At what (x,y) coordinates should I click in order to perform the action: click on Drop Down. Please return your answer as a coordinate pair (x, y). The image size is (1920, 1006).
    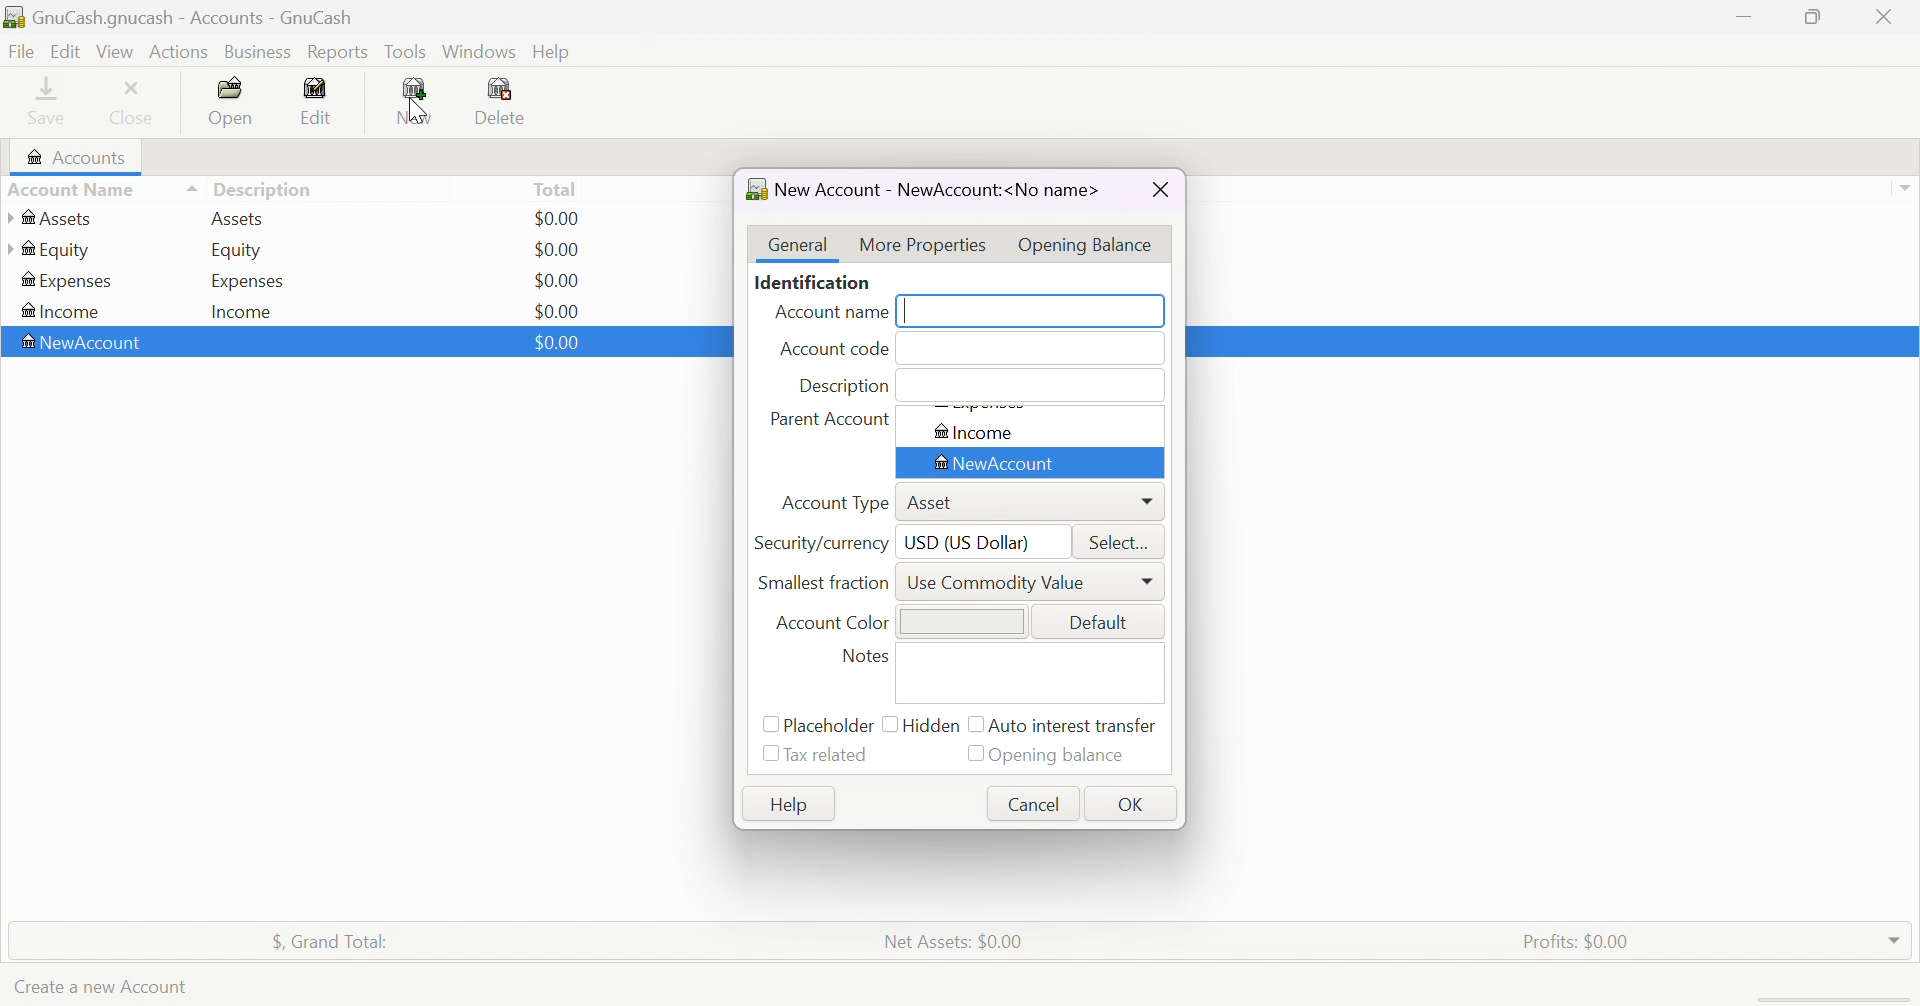
    Looking at the image, I should click on (1897, 941).